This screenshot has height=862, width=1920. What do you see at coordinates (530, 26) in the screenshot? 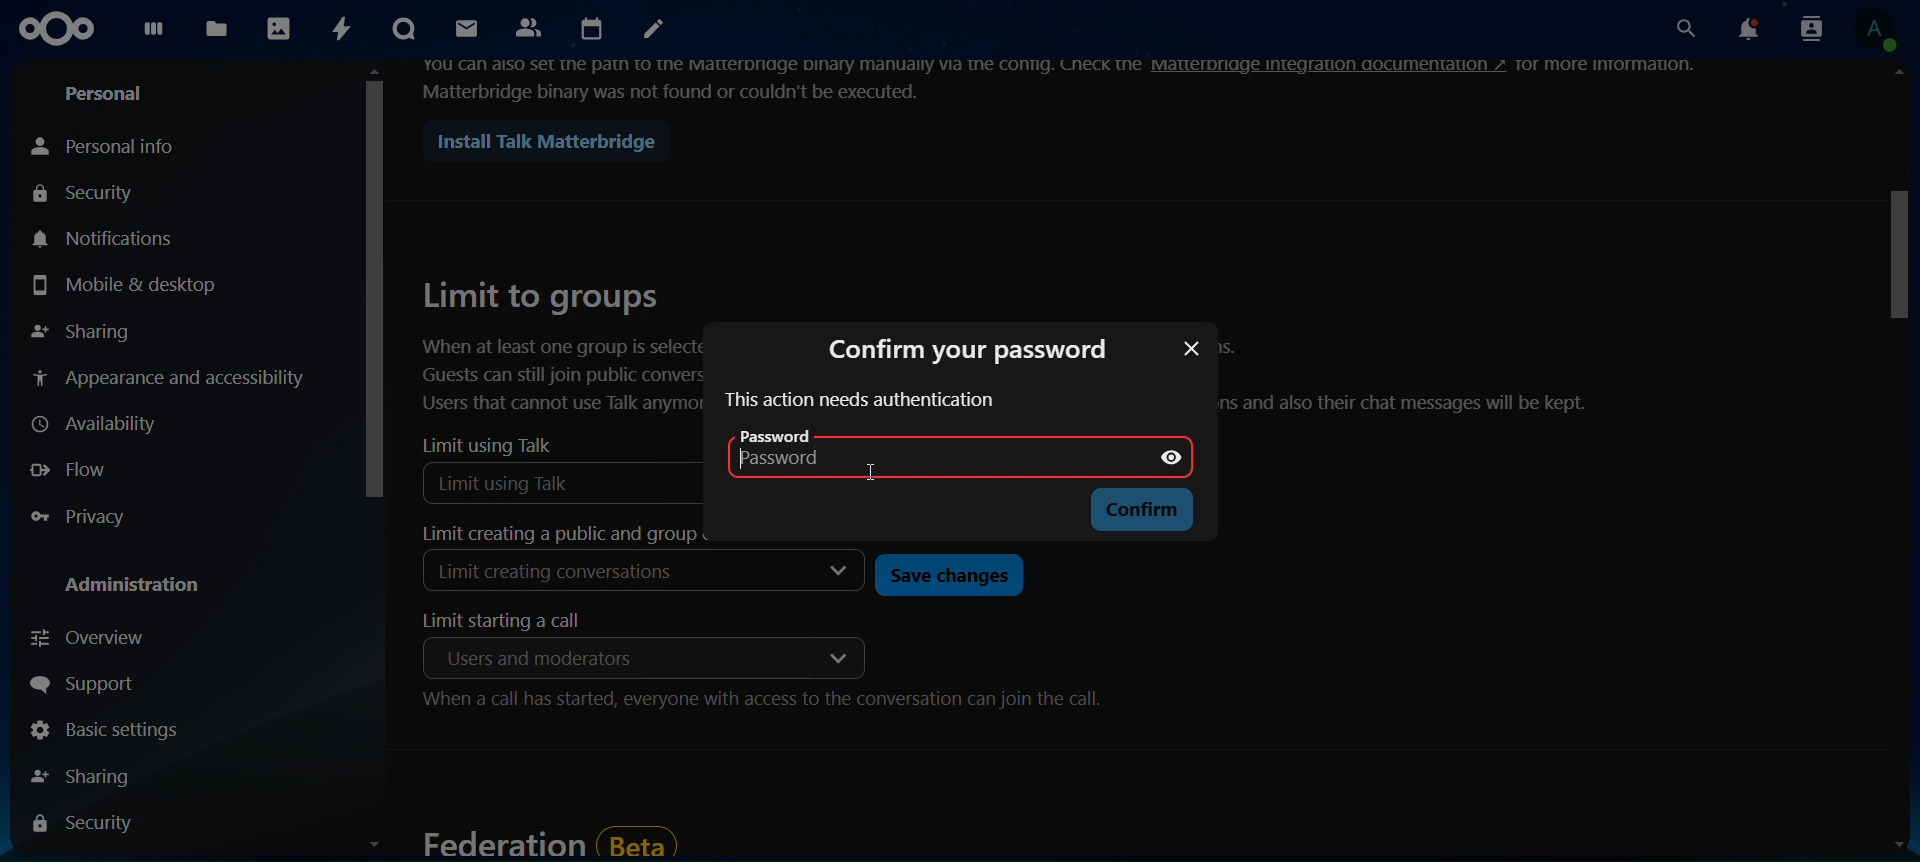
I see `contacts` at bounding box center [530, 26].